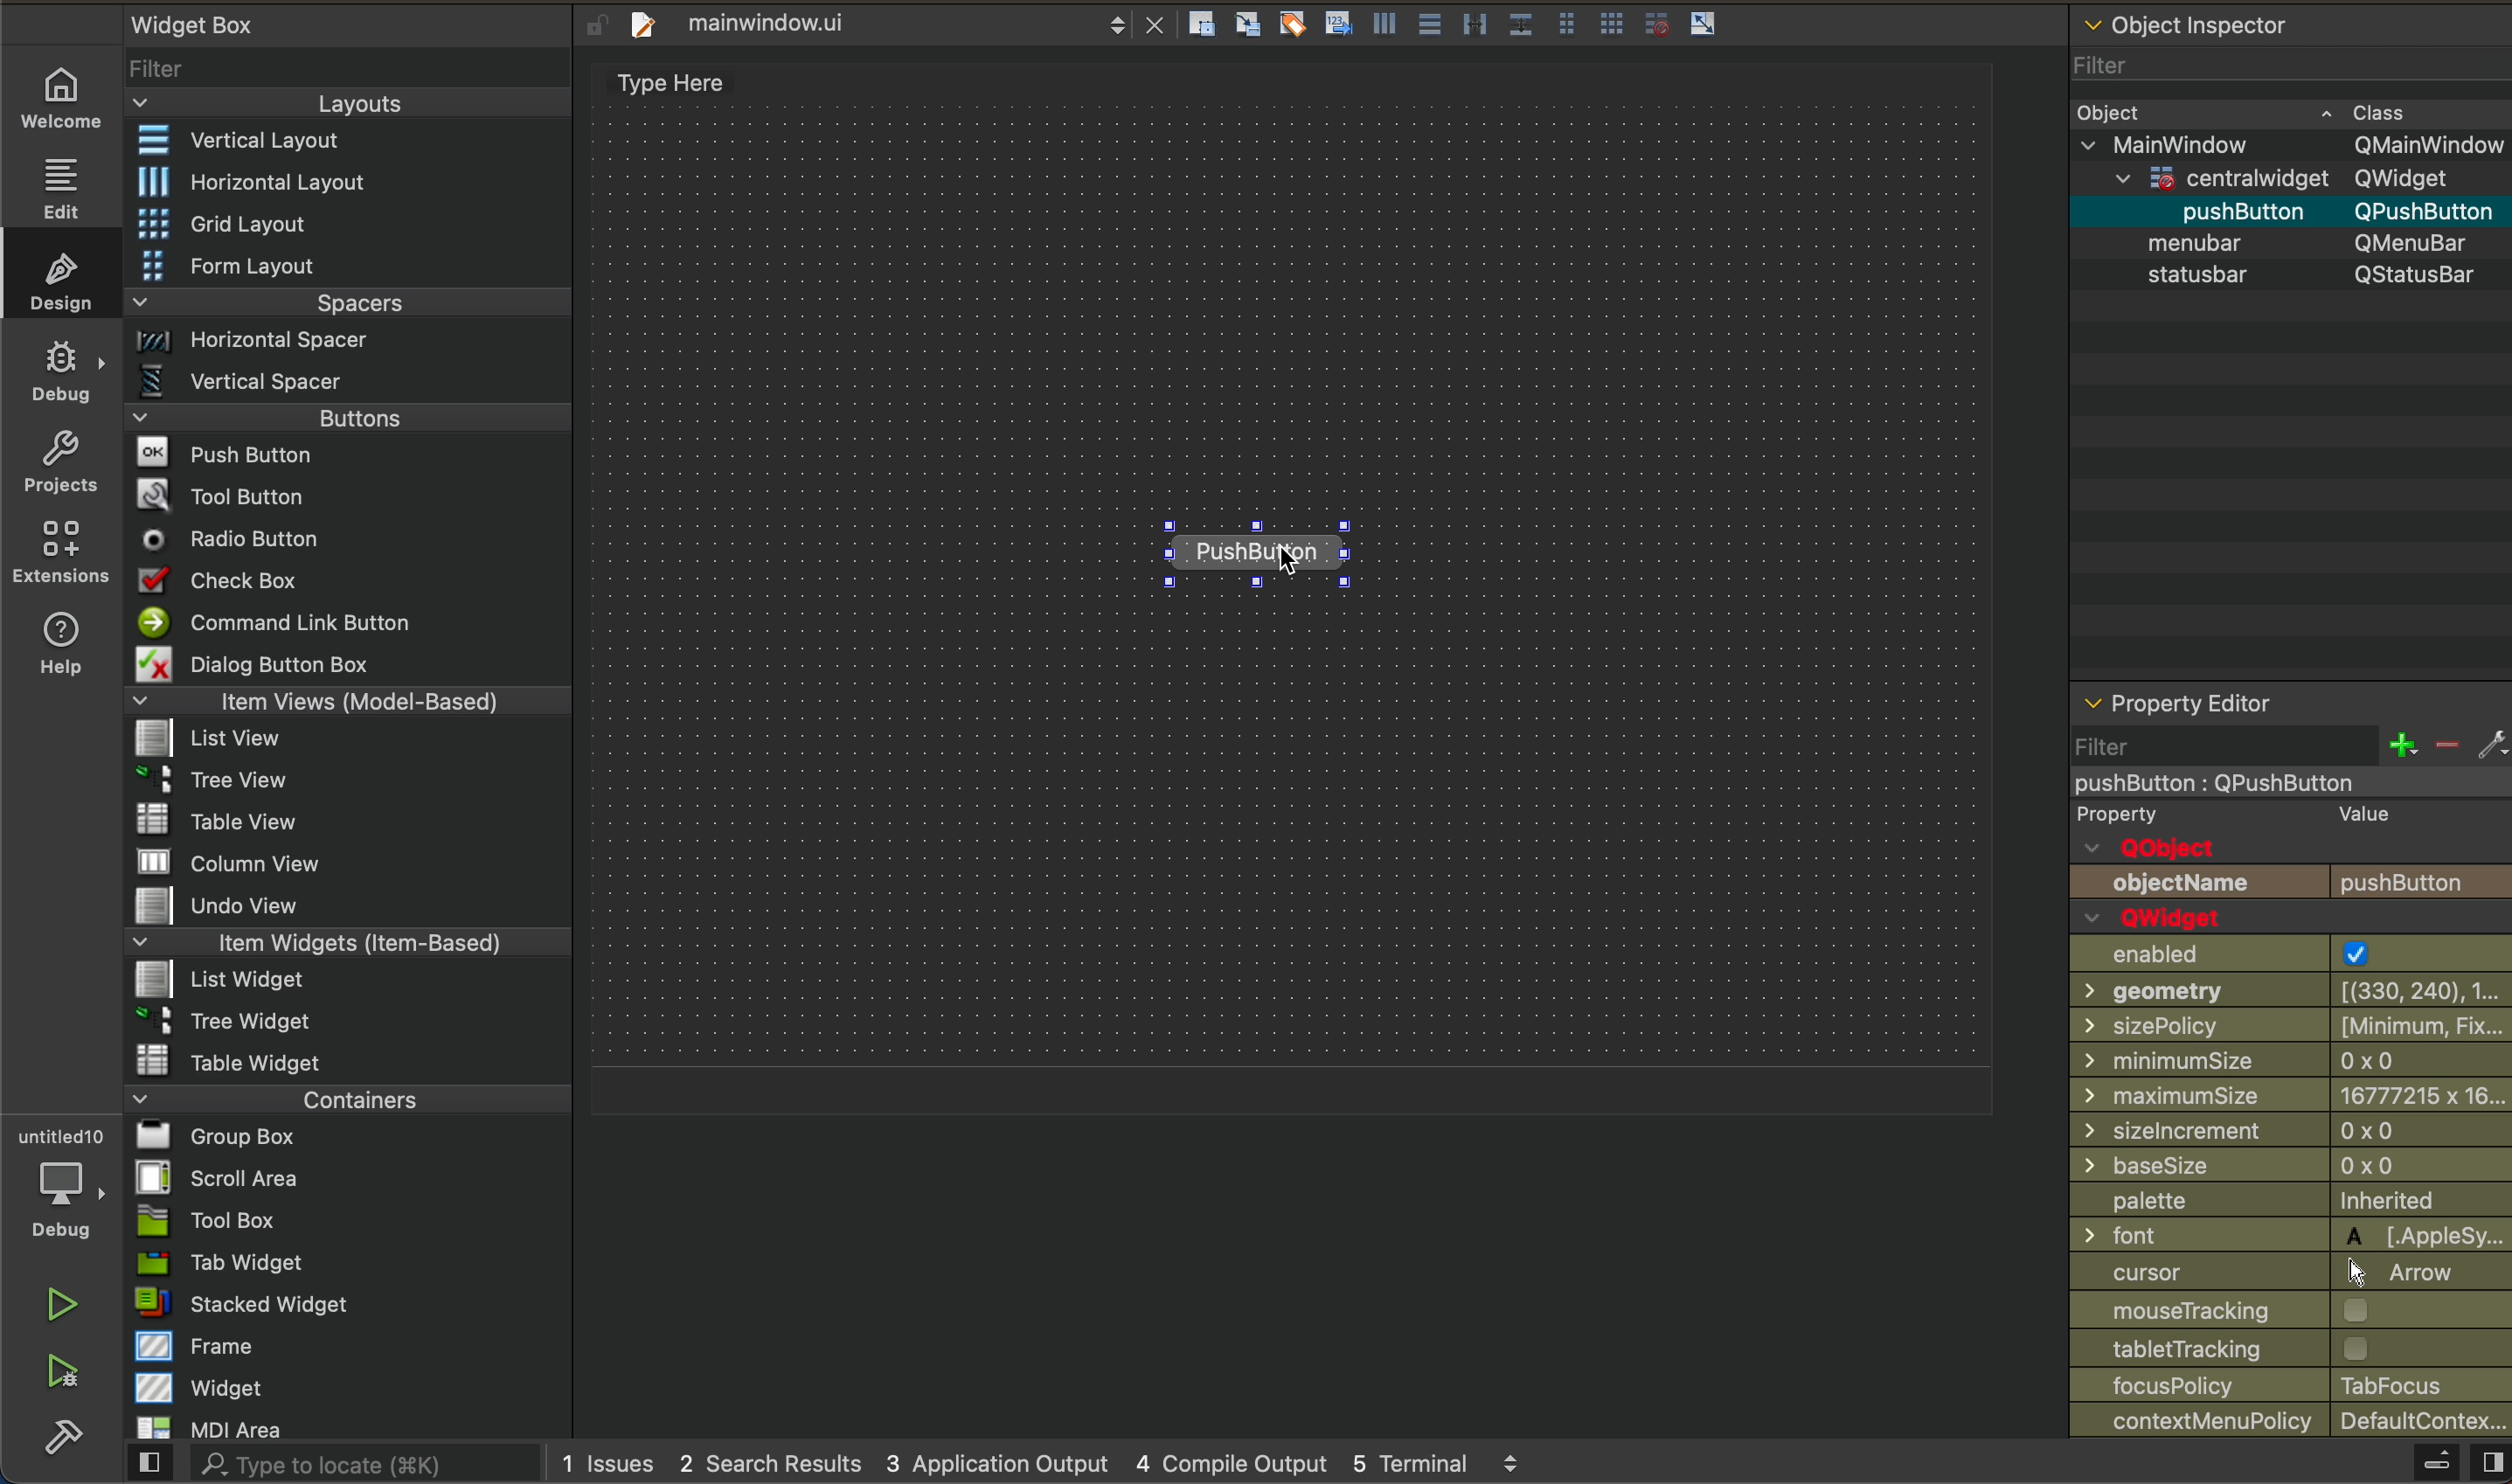 Image resolution: width=2512 pixels, height=1484 pixels. Describe the element at coordinates (353, 666) in the screenshot. I see `dialog button` at that location.